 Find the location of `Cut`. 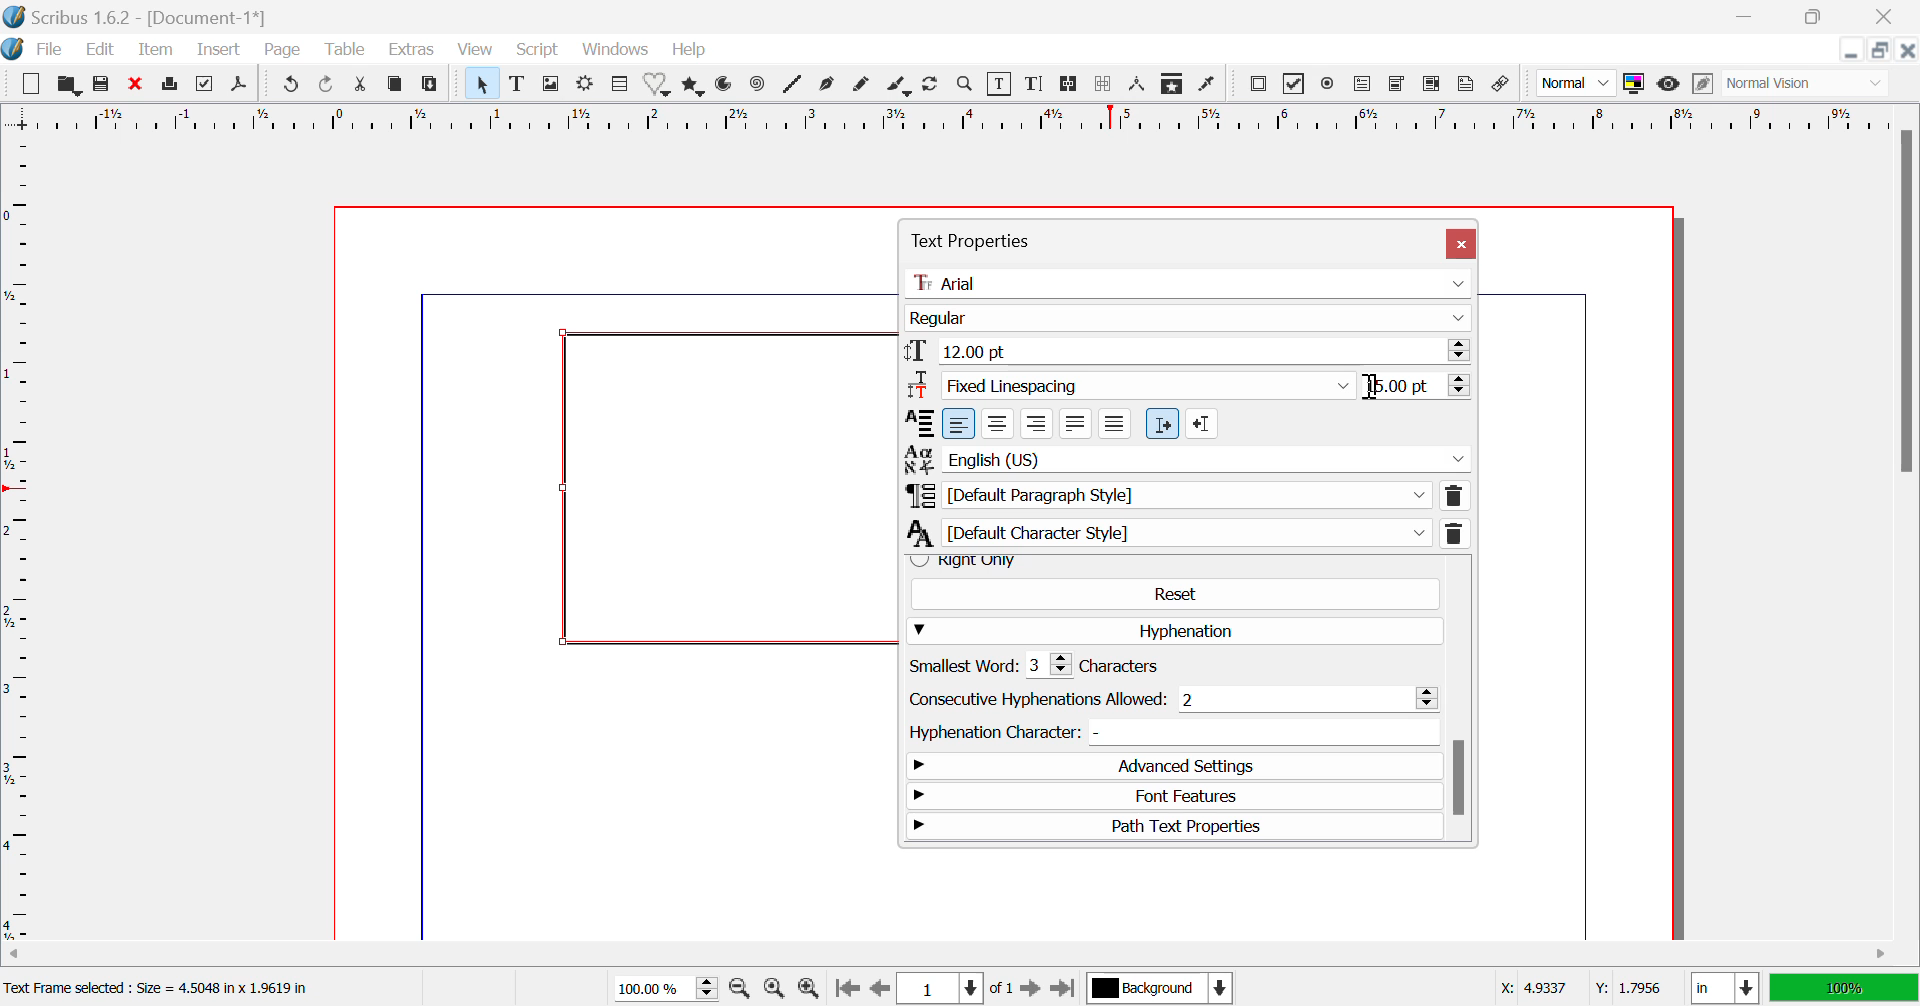

Cut is located at coordinates (361, 84).